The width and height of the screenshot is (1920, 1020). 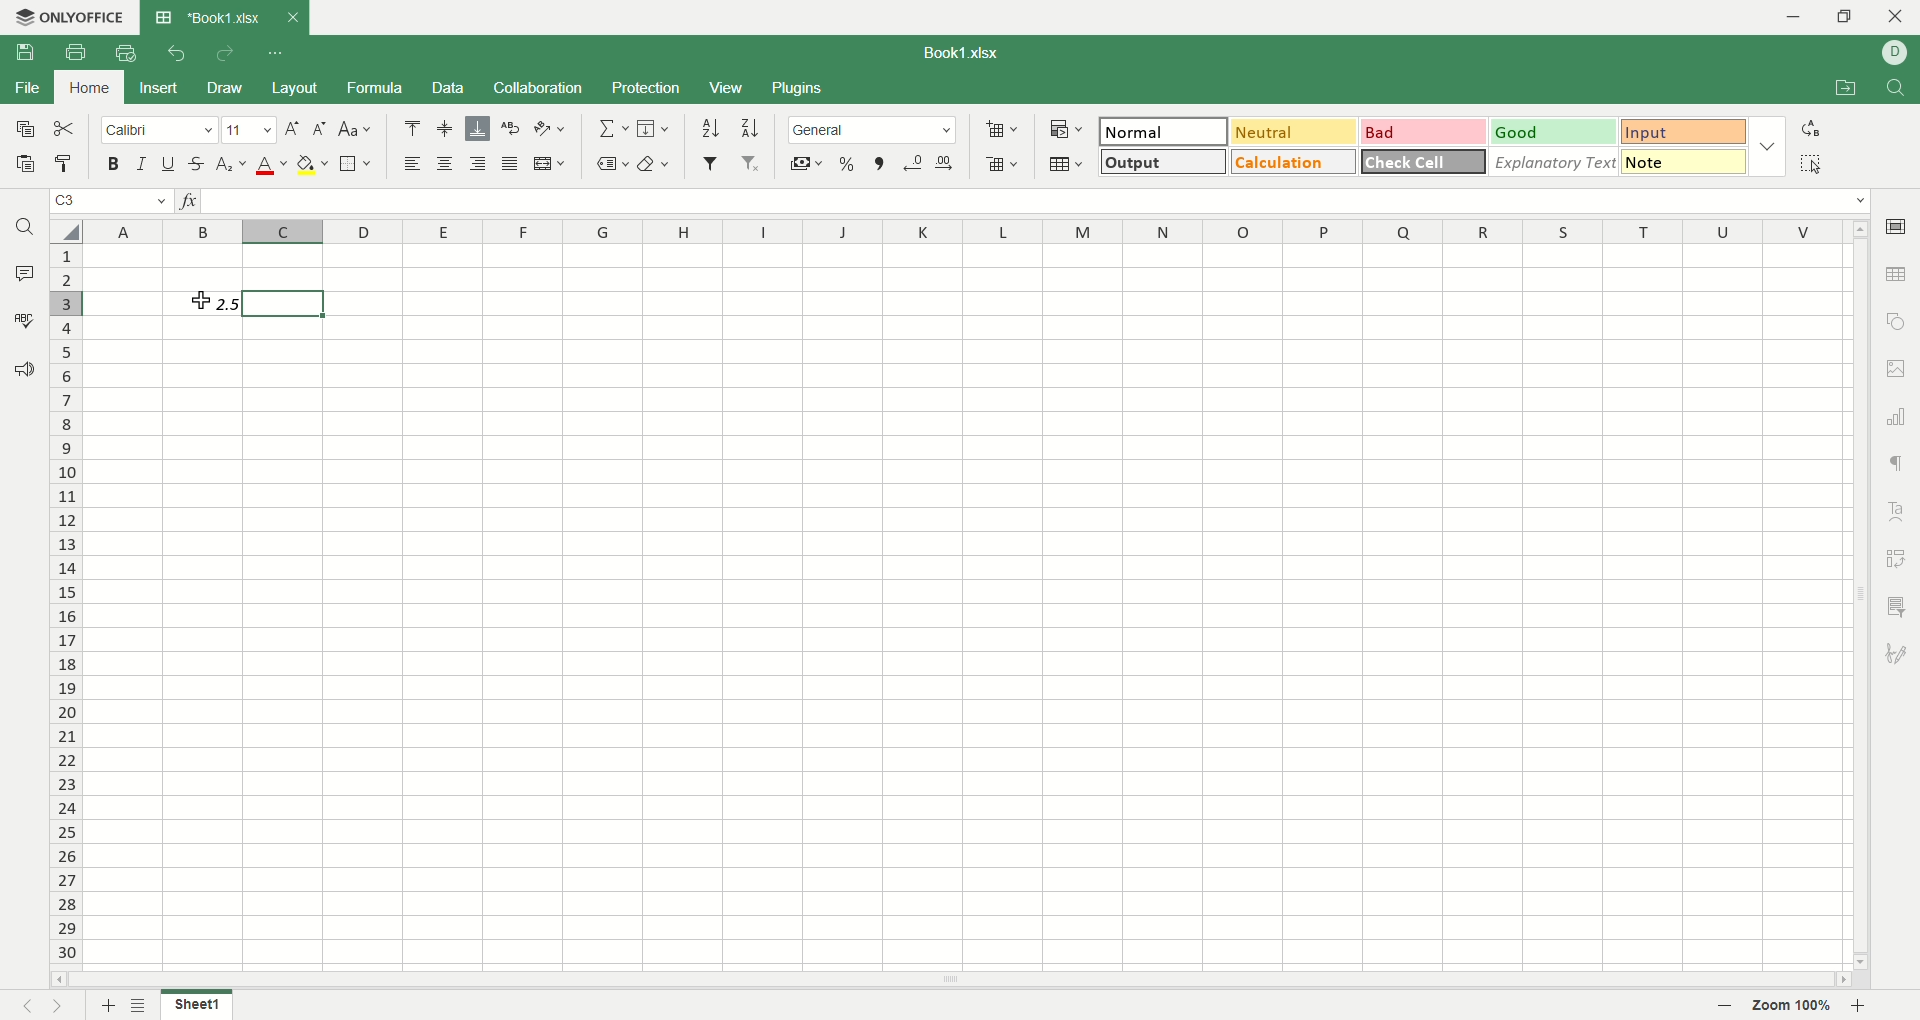 What do you see at coordinates (226, 52) in the screenshot?
I see `redo` at bounding box center [226, 52].